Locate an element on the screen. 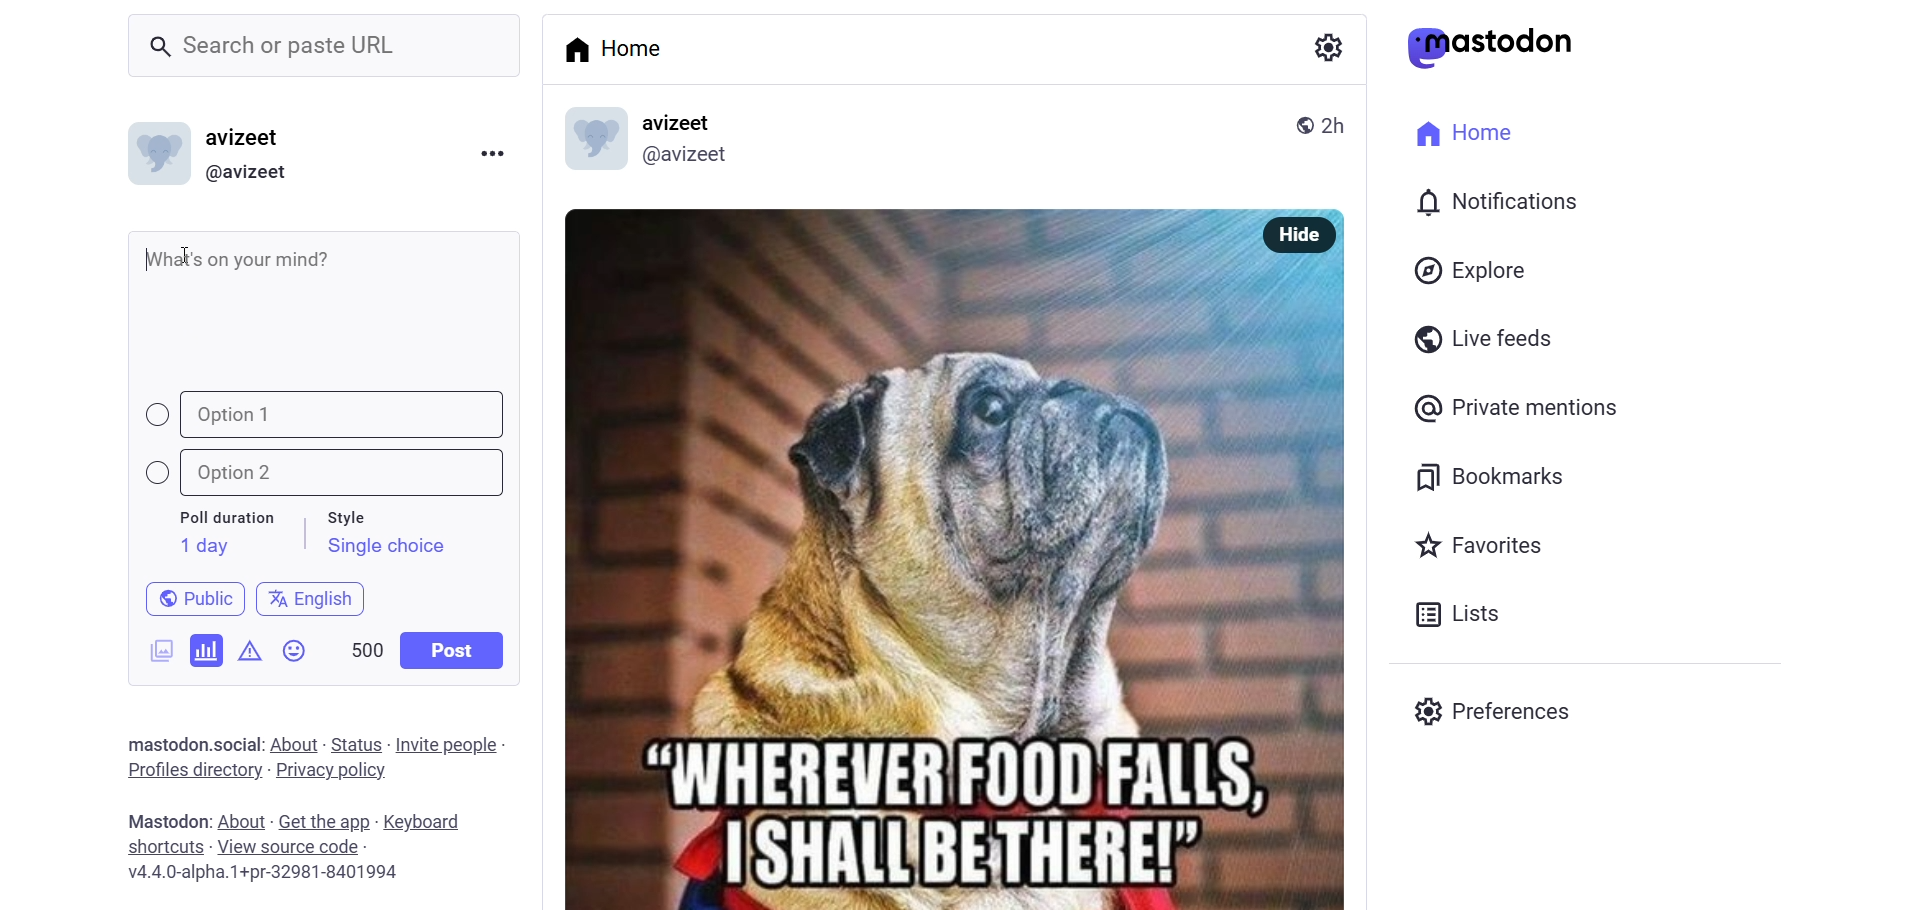 The width and height of the screenshot is (1908, 910). bookmark is located at coordinates (1493, 474).